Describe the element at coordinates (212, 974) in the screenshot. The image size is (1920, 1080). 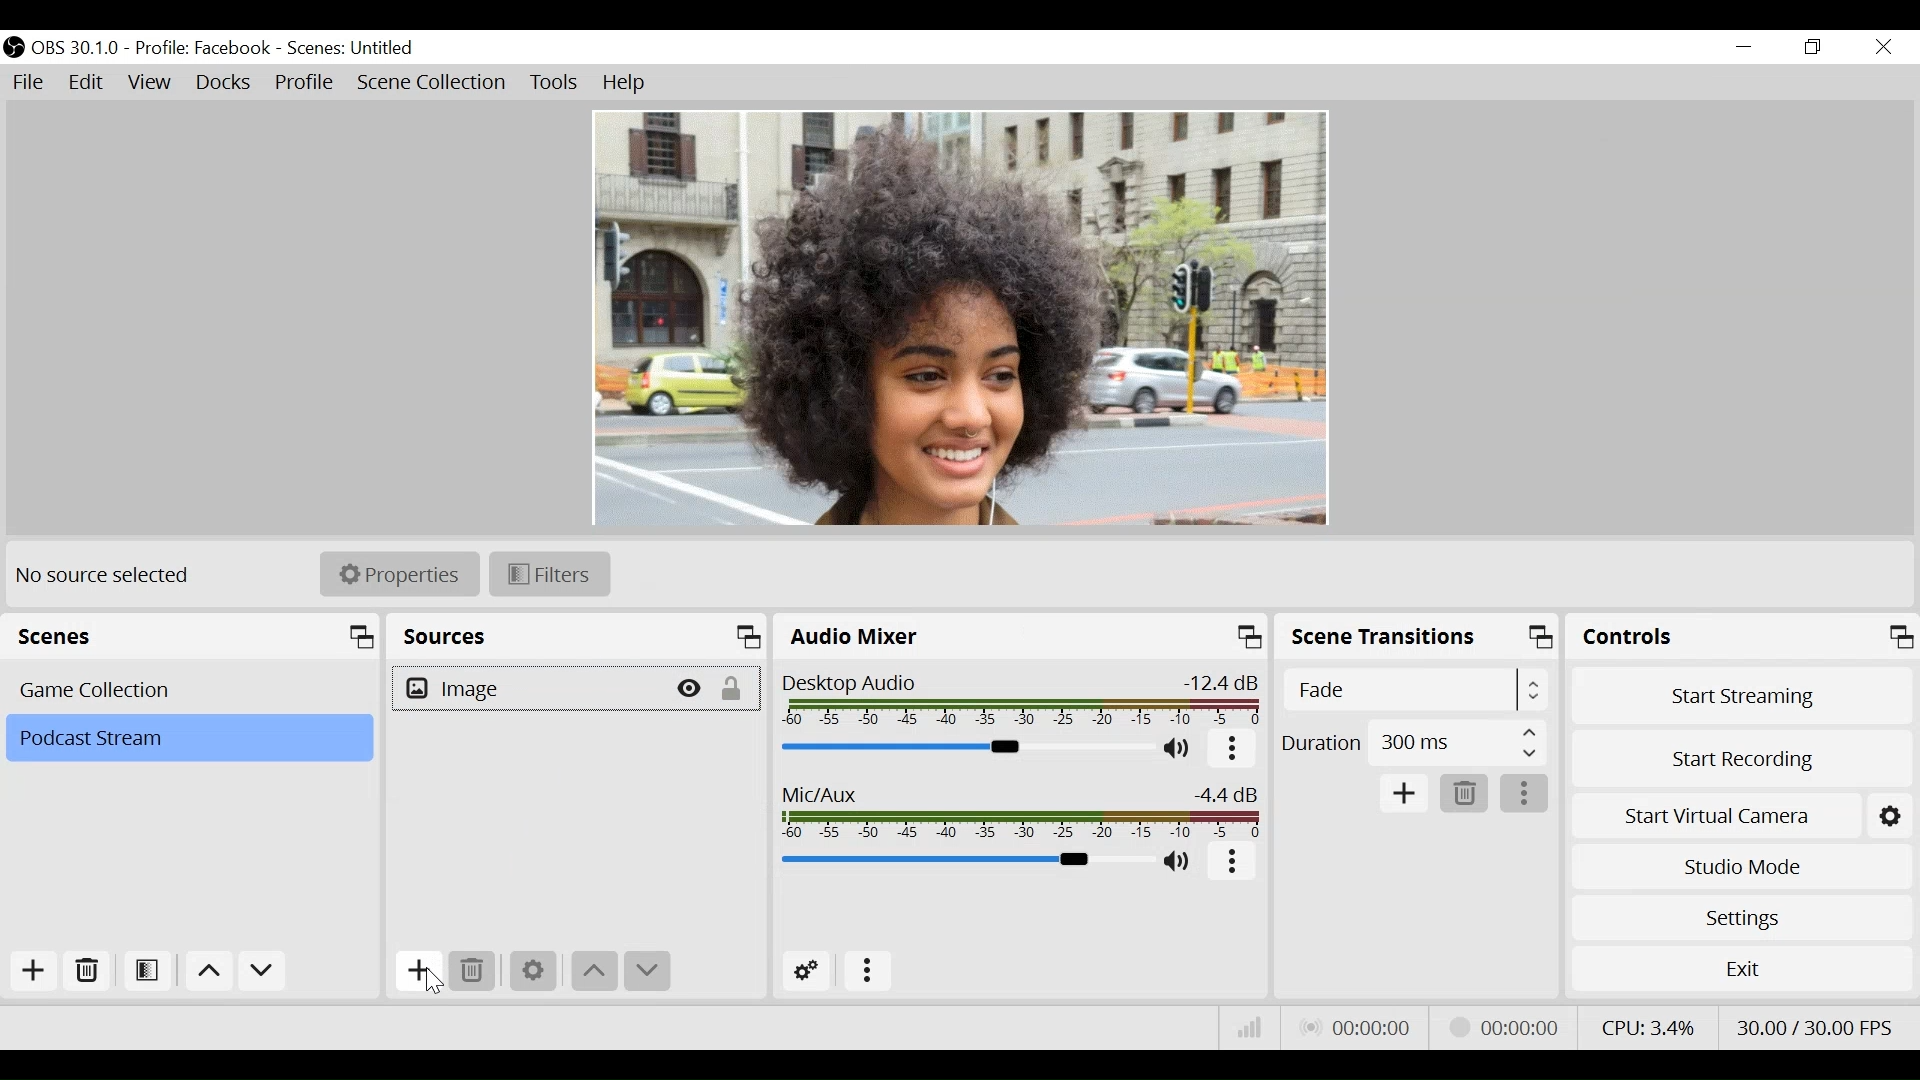
I see `Move up` at that location.